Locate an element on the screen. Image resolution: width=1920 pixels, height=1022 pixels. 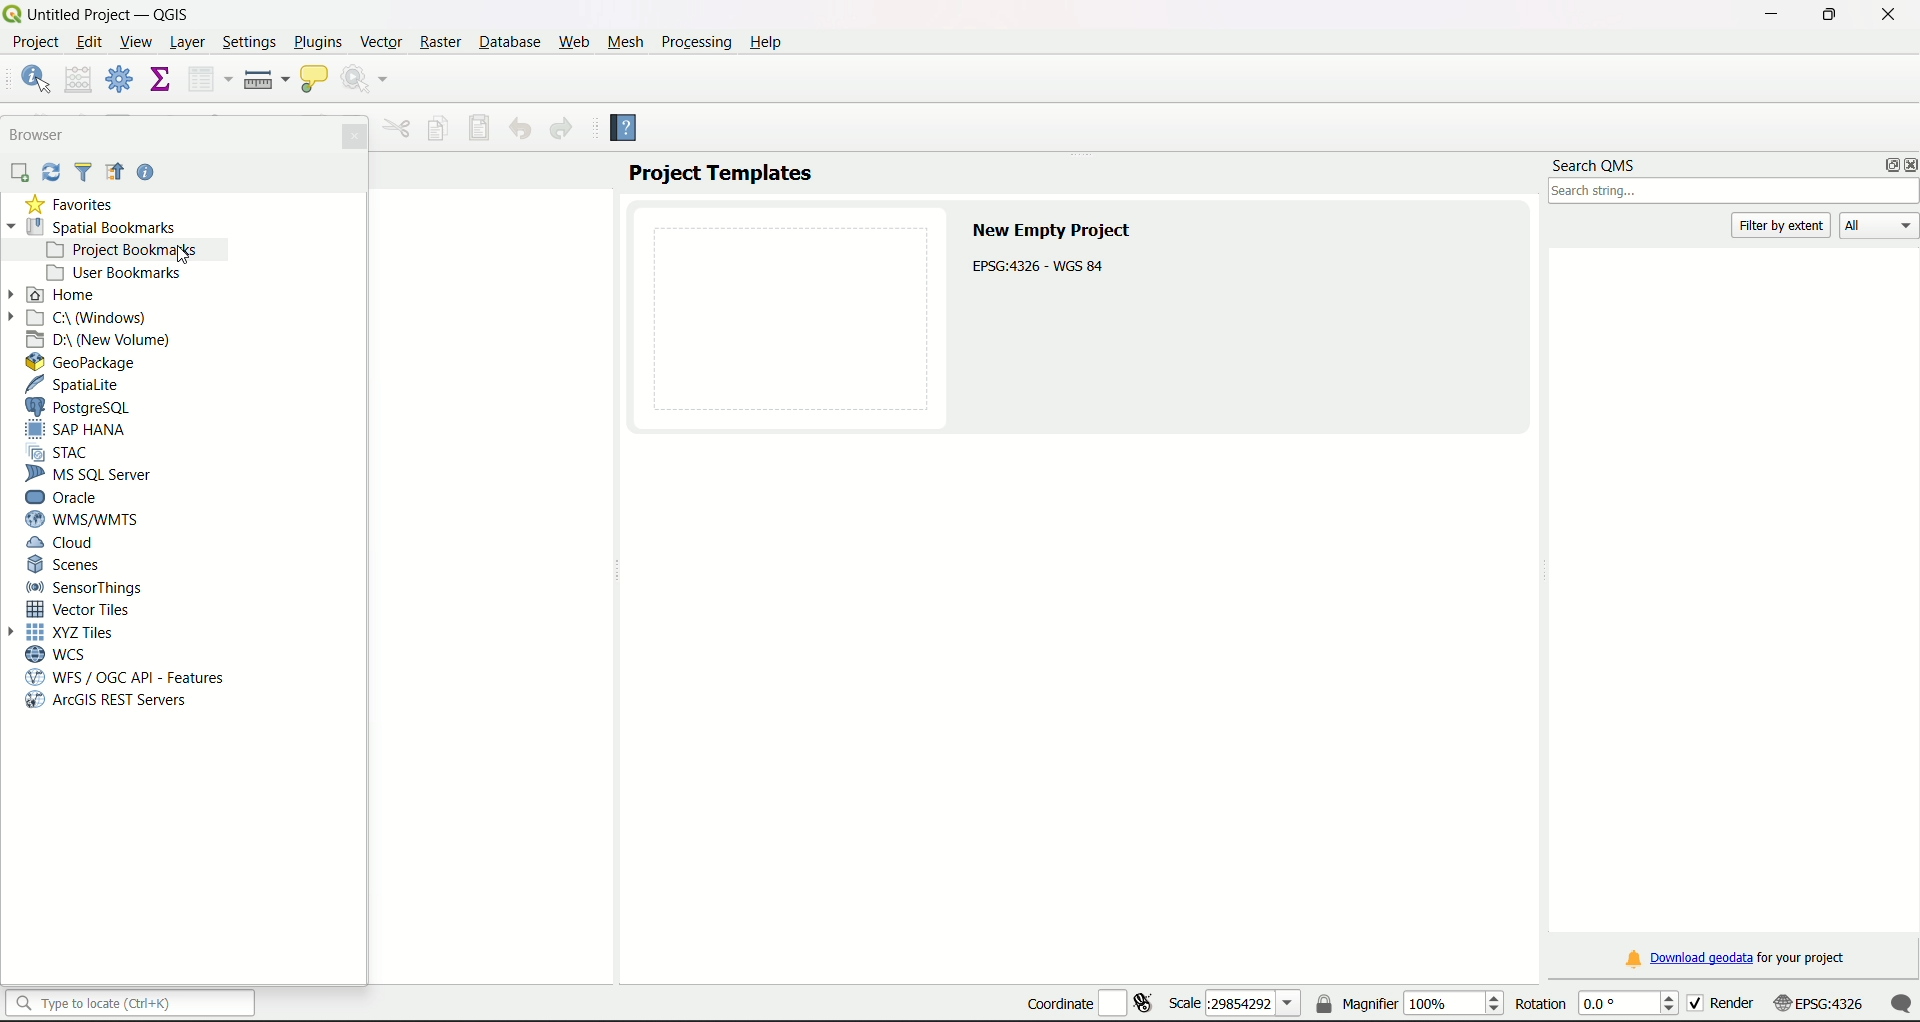
project bookmarks is located at coordinates (129, 250).